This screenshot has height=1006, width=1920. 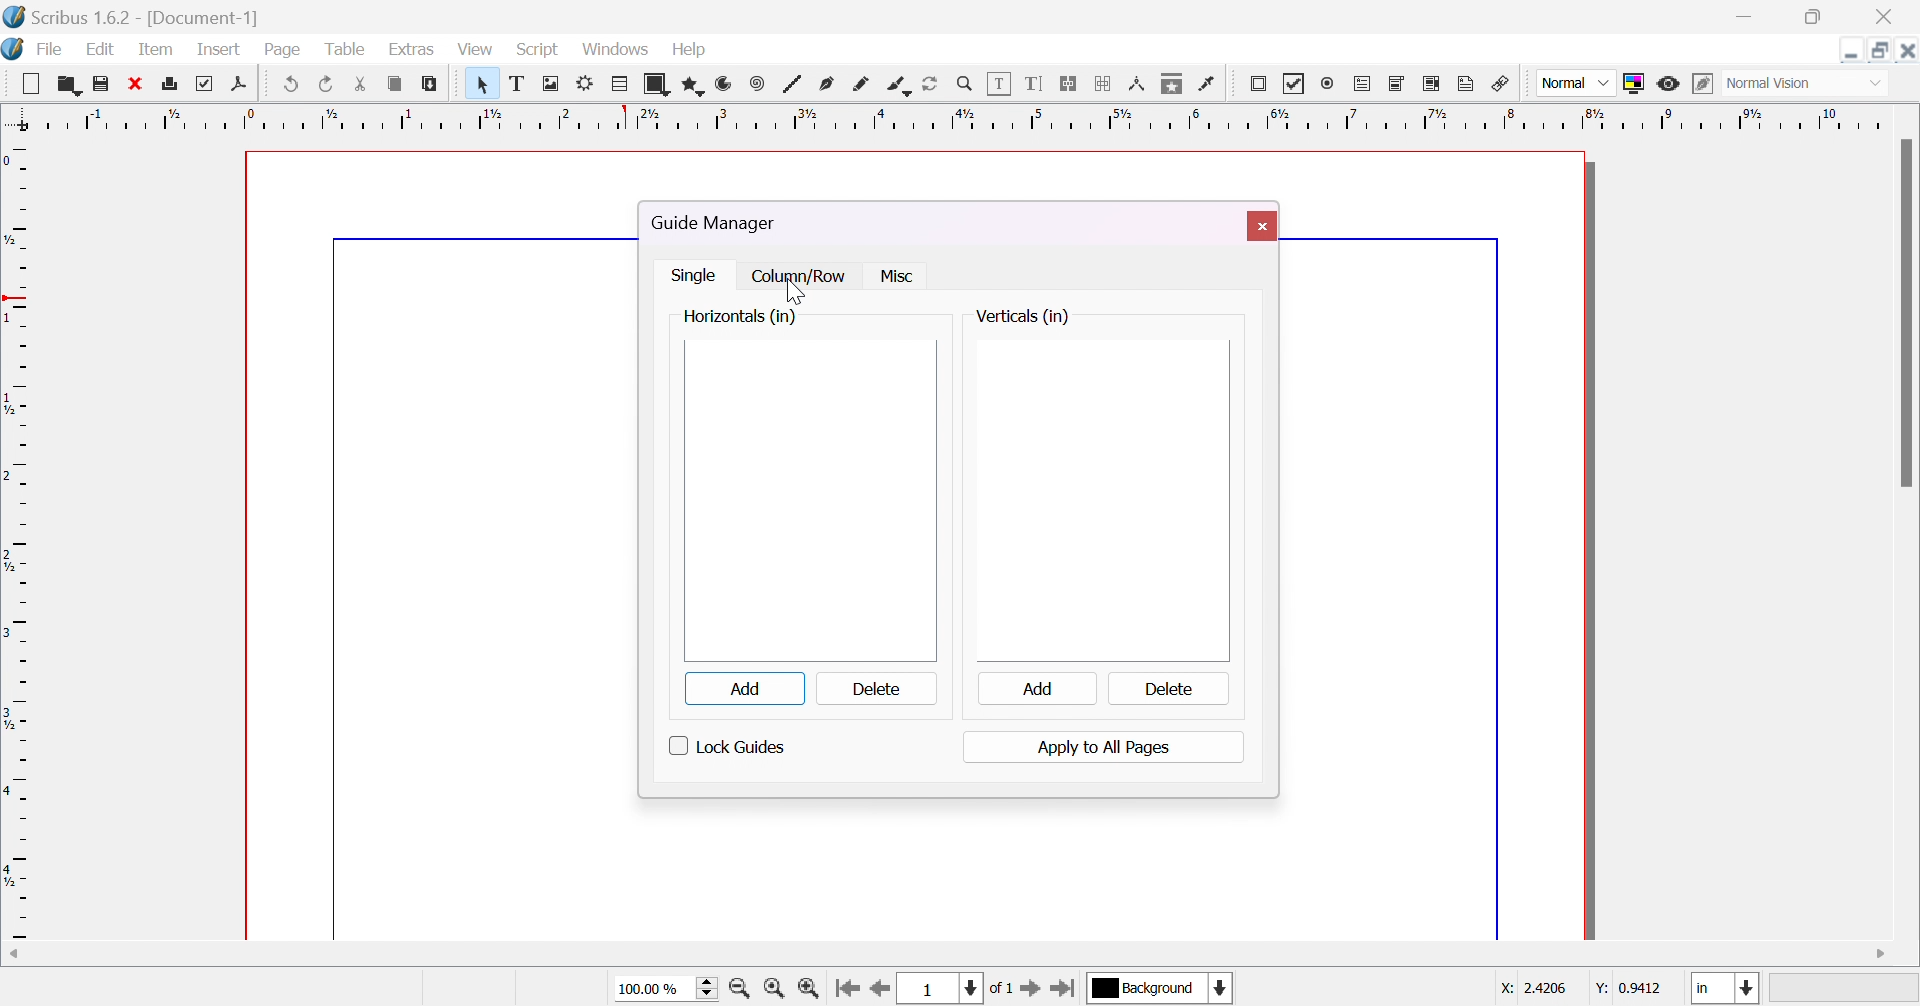 What do you see at coordinates (810, 987) in the screenshot?
I see `zoom in` at bounding box center [810, 987].